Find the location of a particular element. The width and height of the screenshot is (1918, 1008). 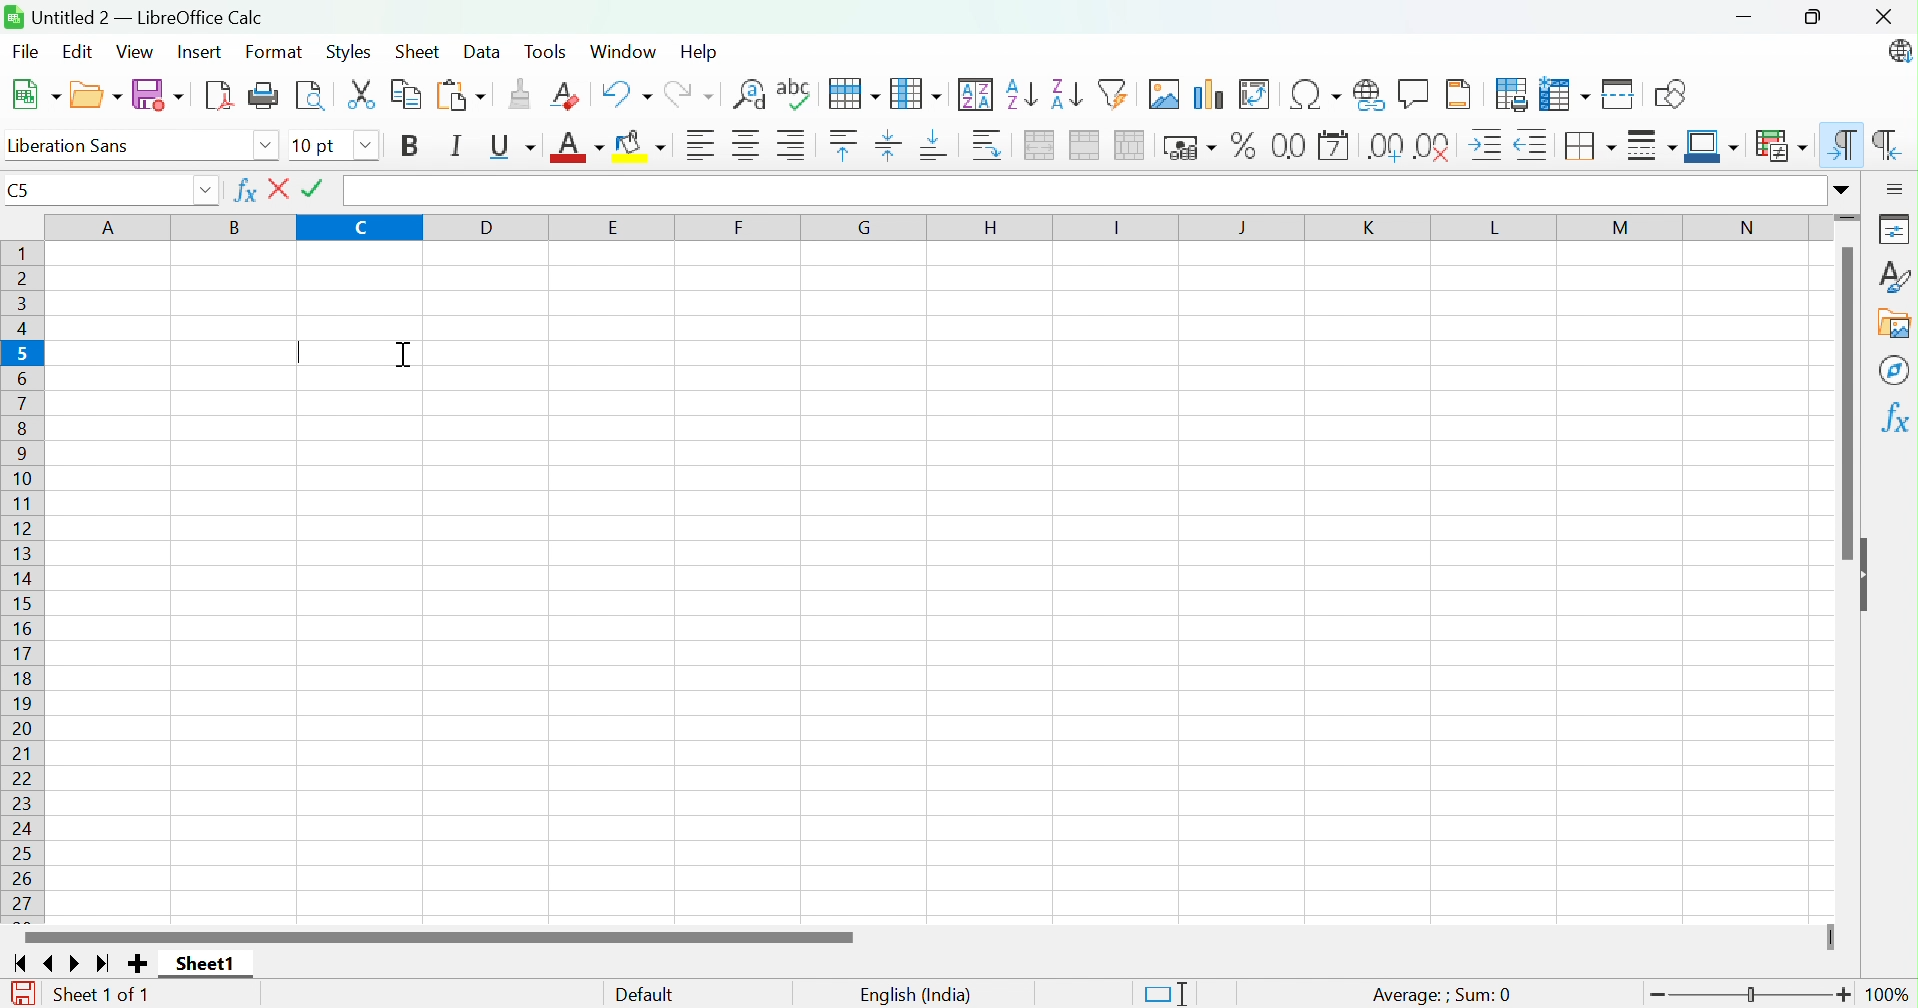

Scroll to first sheet is located at coordinates (21, 963).